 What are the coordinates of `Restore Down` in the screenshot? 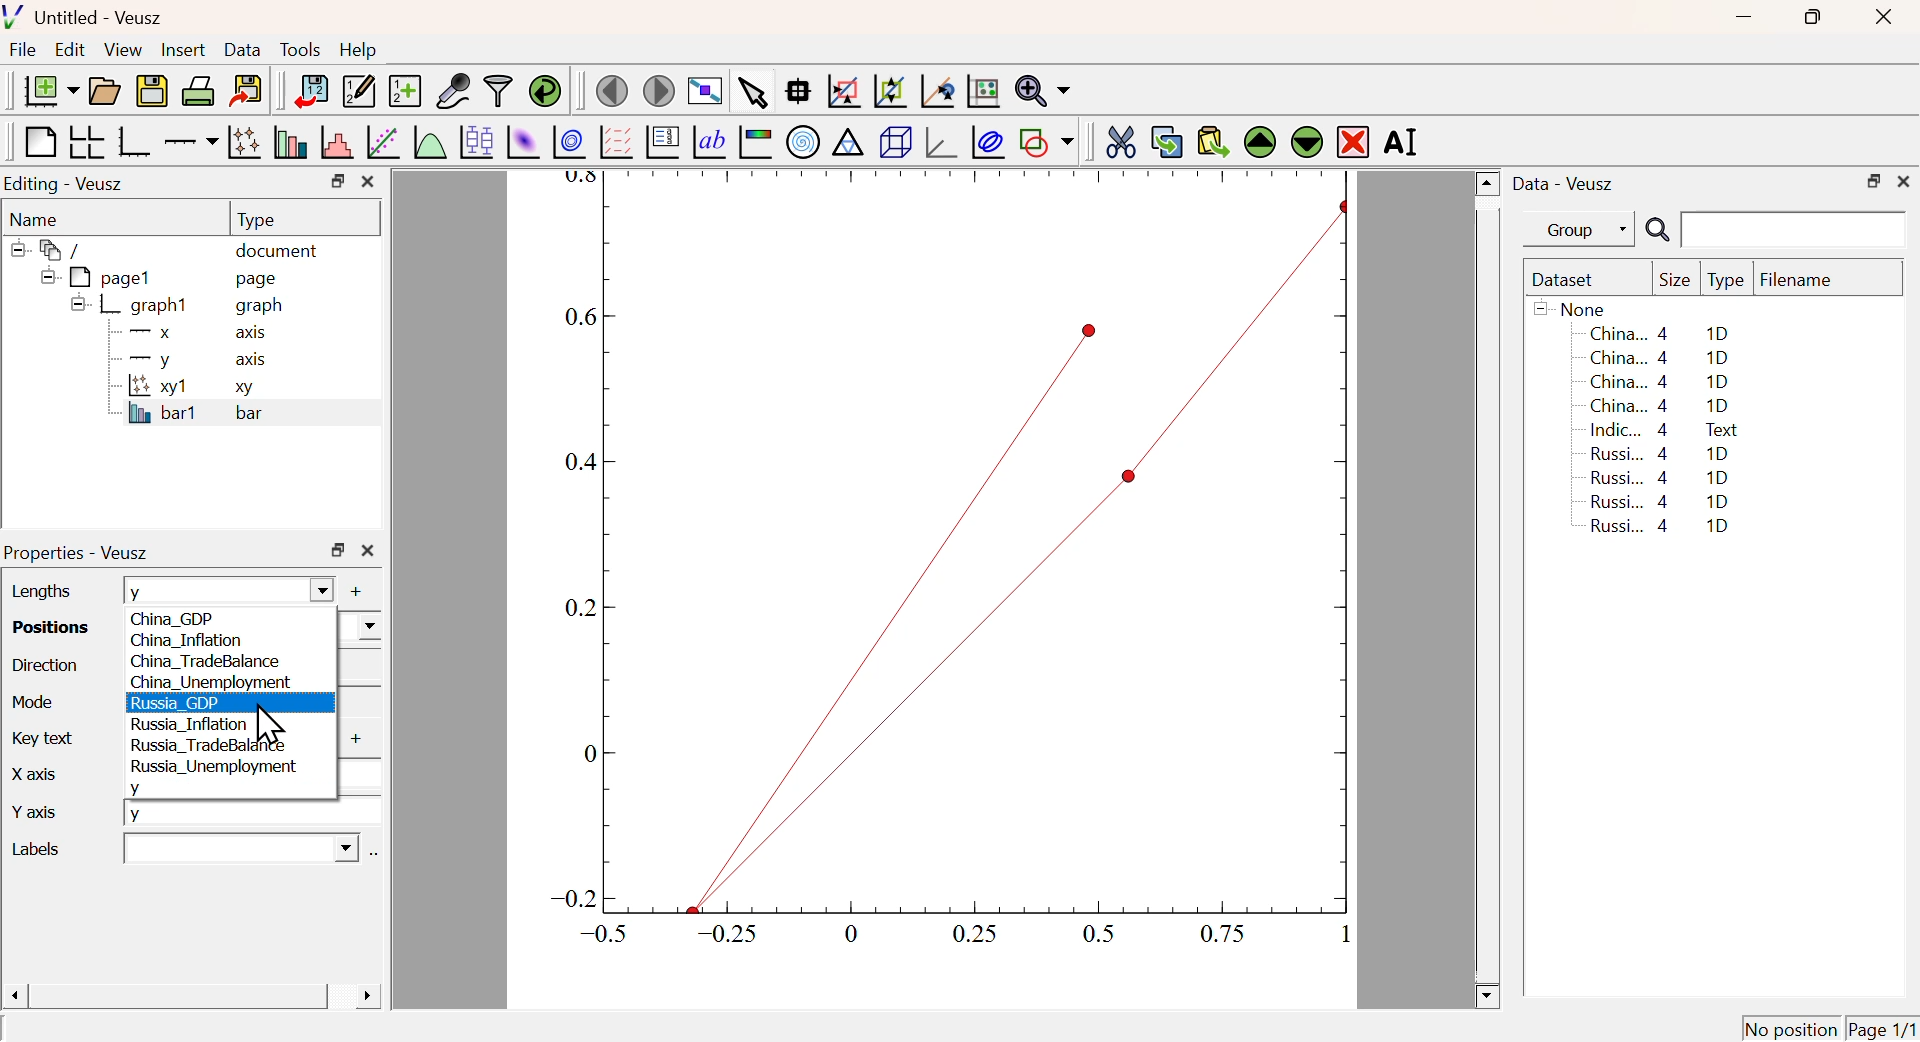 It's located at (1873, 182).